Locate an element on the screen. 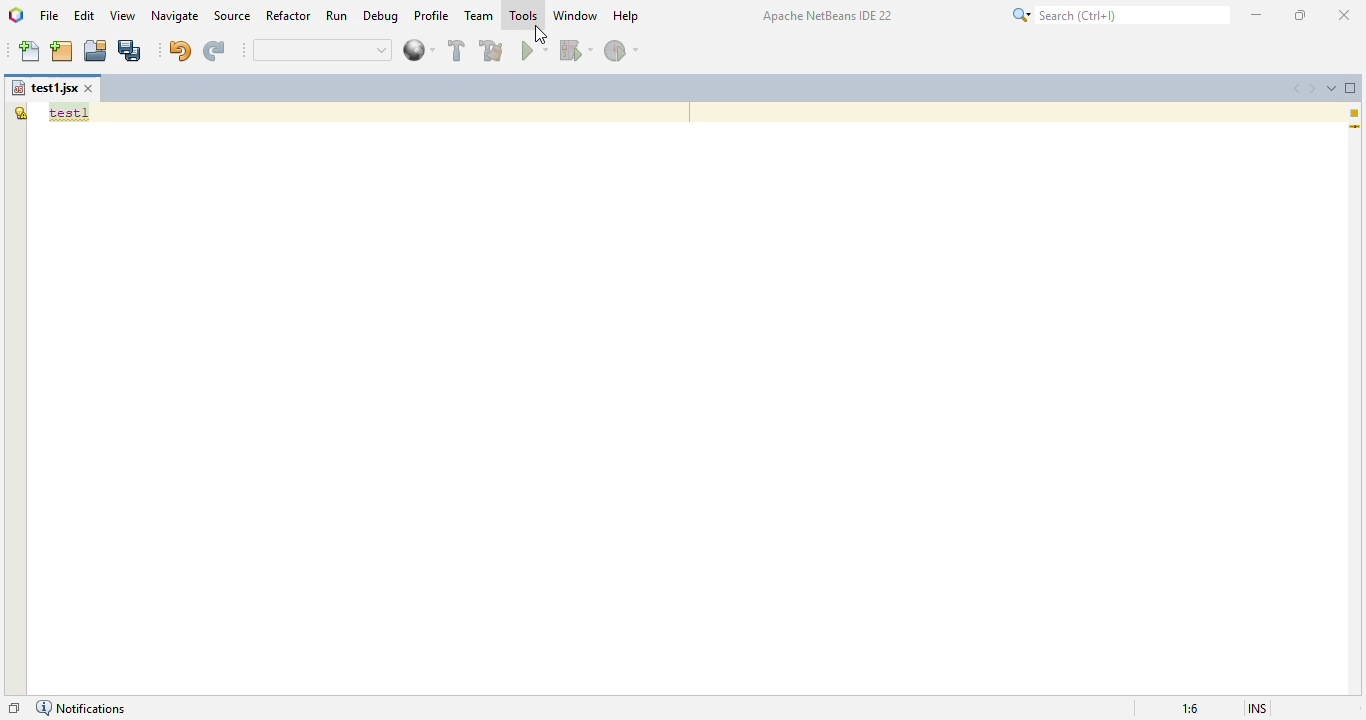  maximize window is located at coordinates (1351, 88).